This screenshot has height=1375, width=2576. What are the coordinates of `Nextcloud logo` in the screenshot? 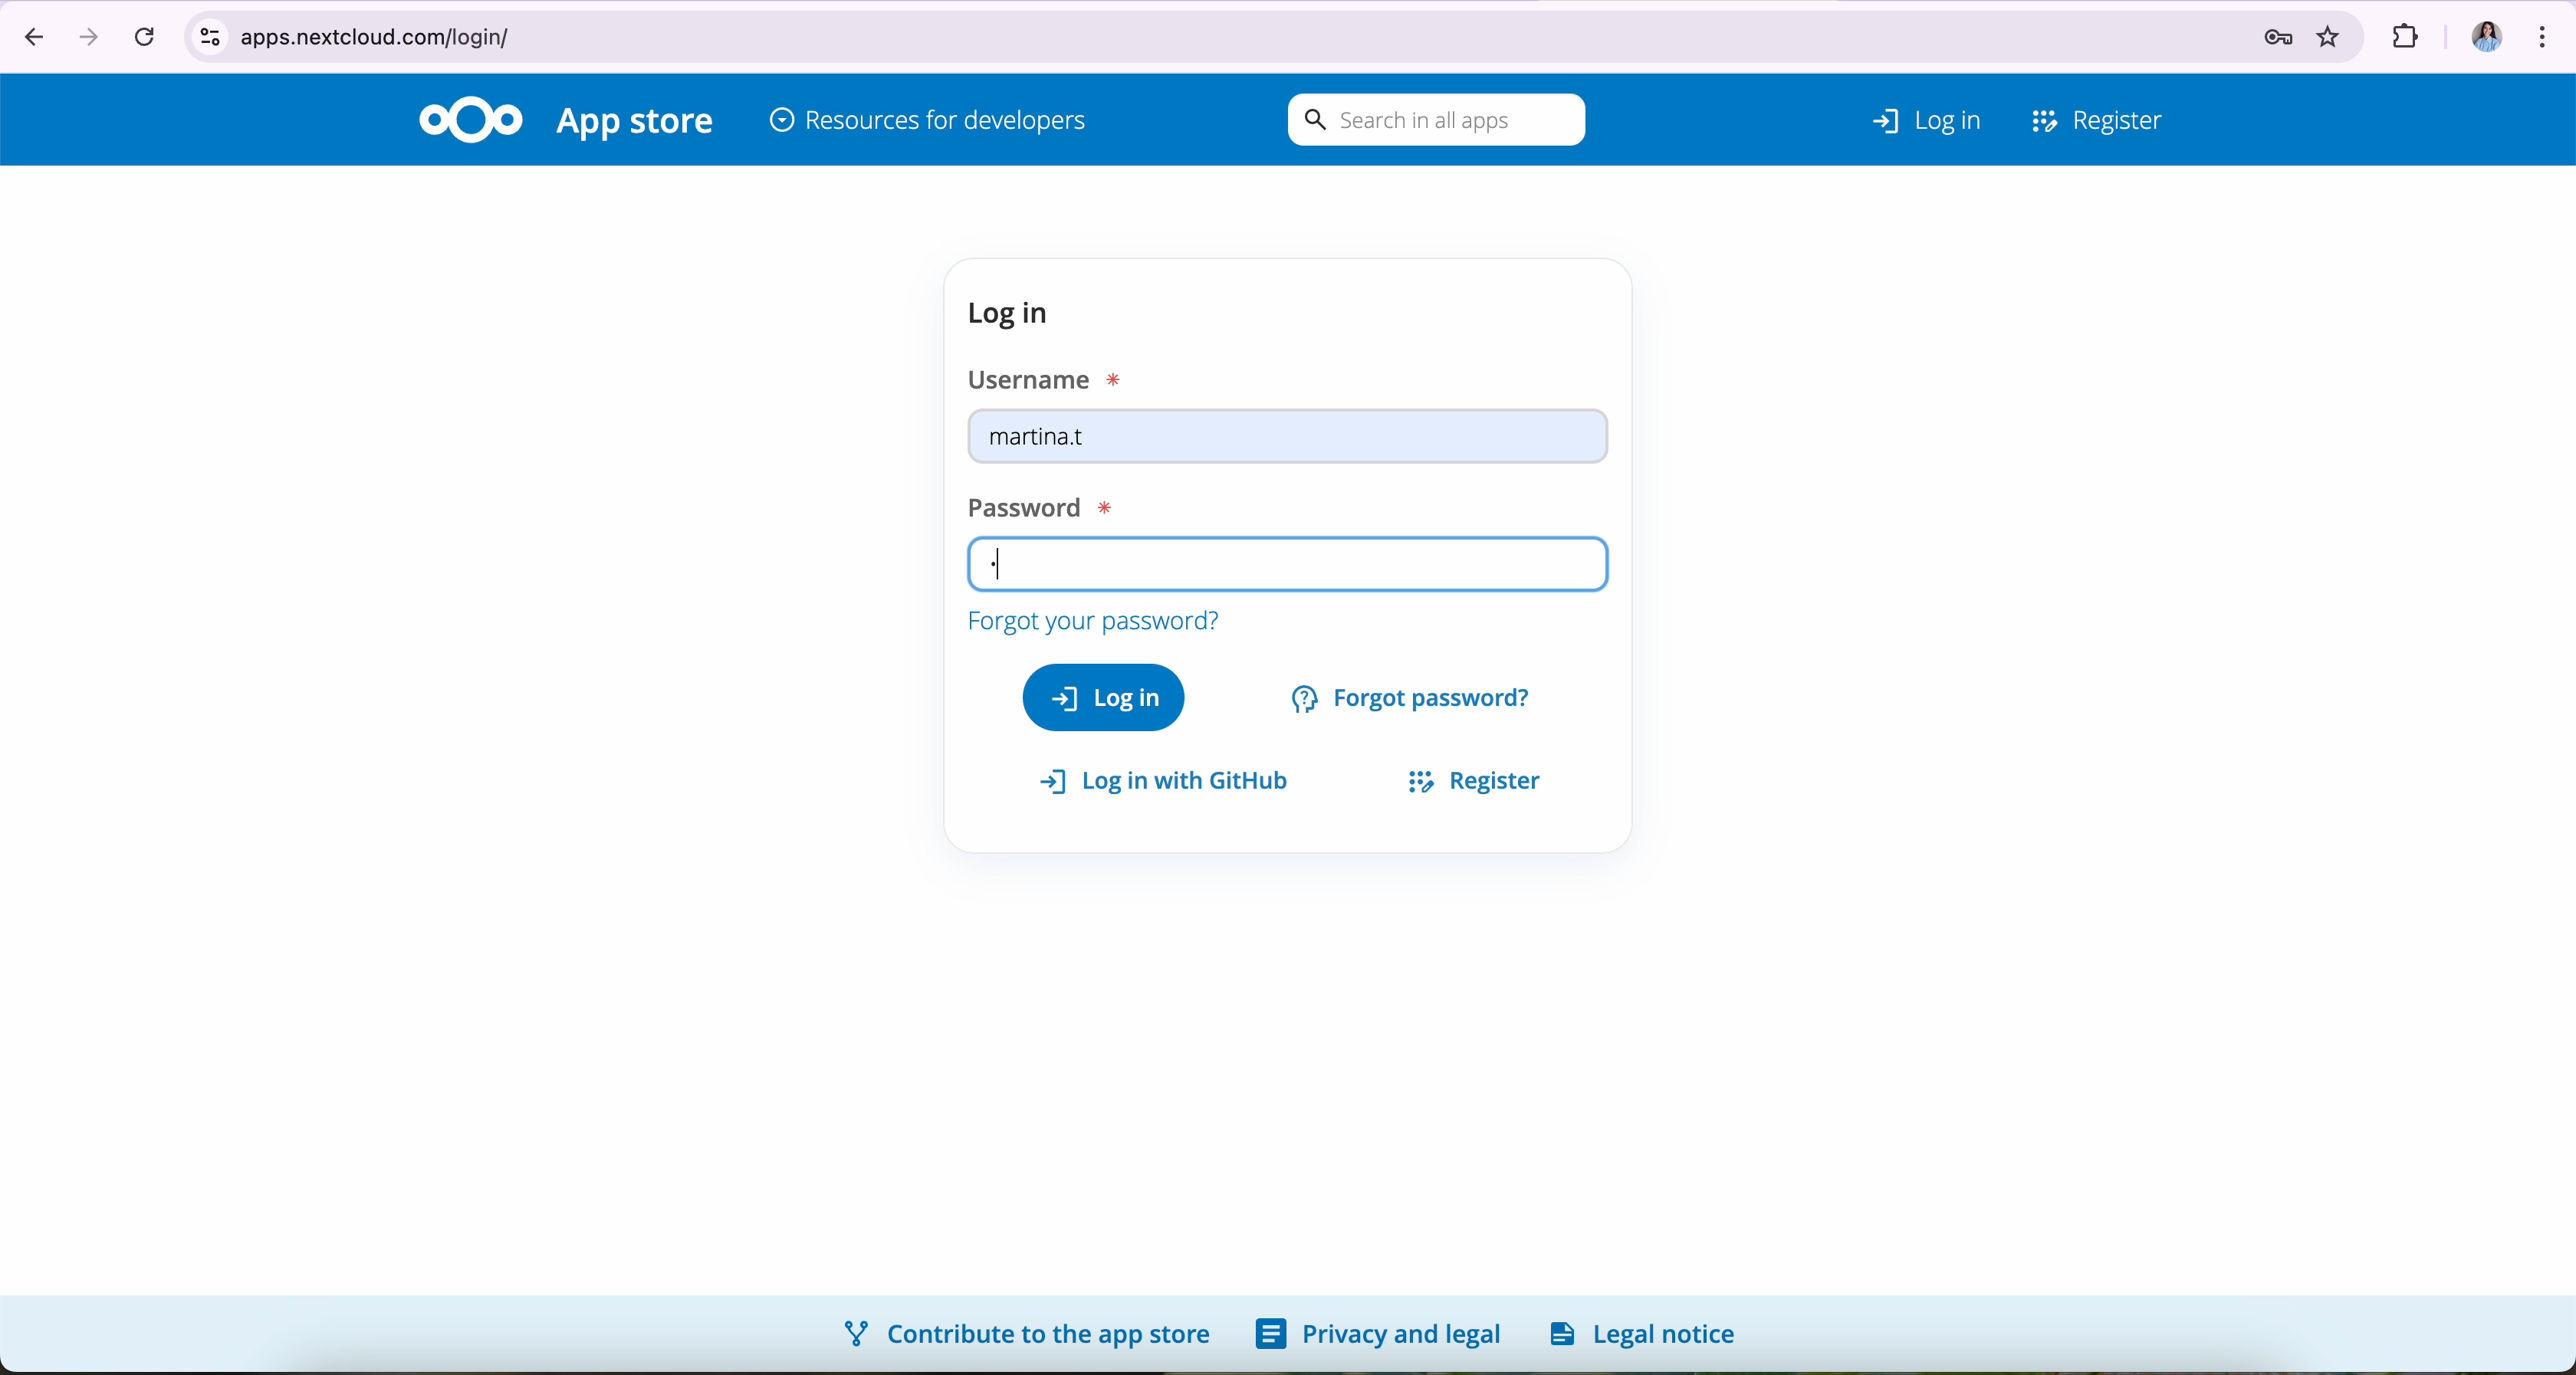 It's located at (470, 118).